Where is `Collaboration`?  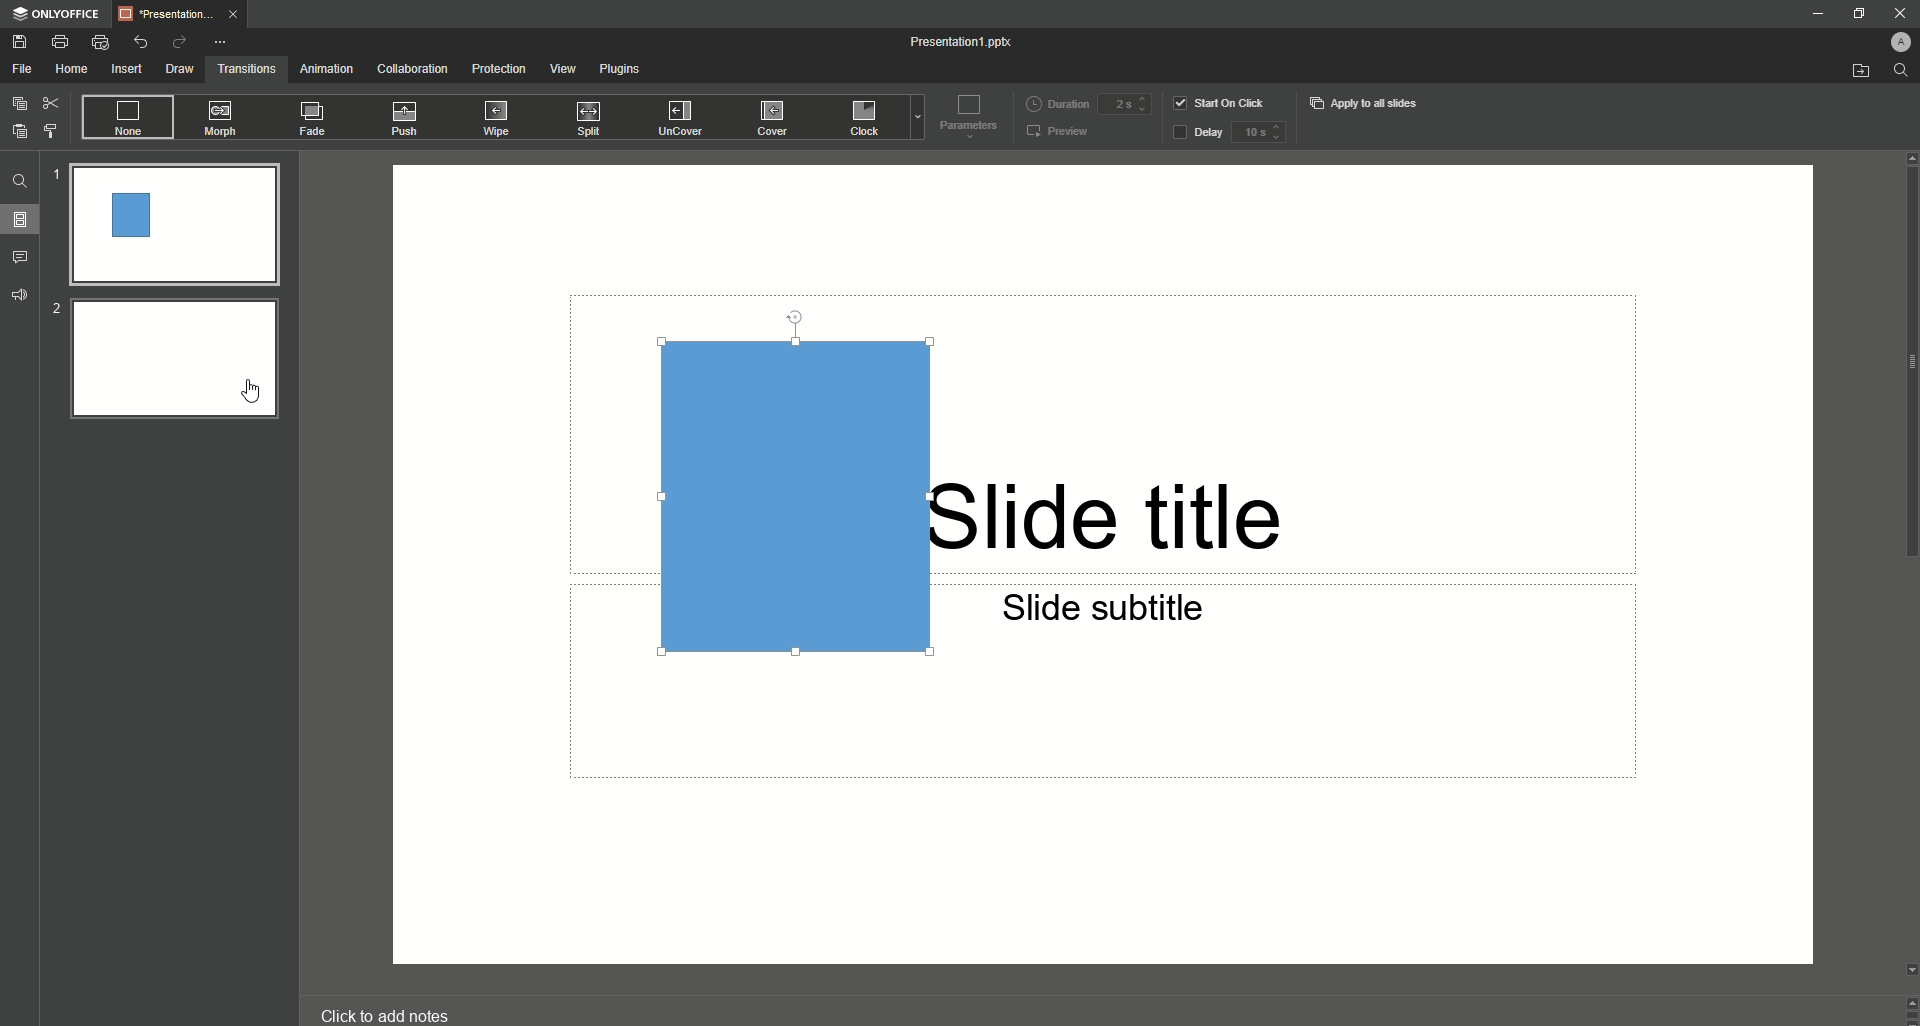 Collaboration is located at coordinates (412, 66).